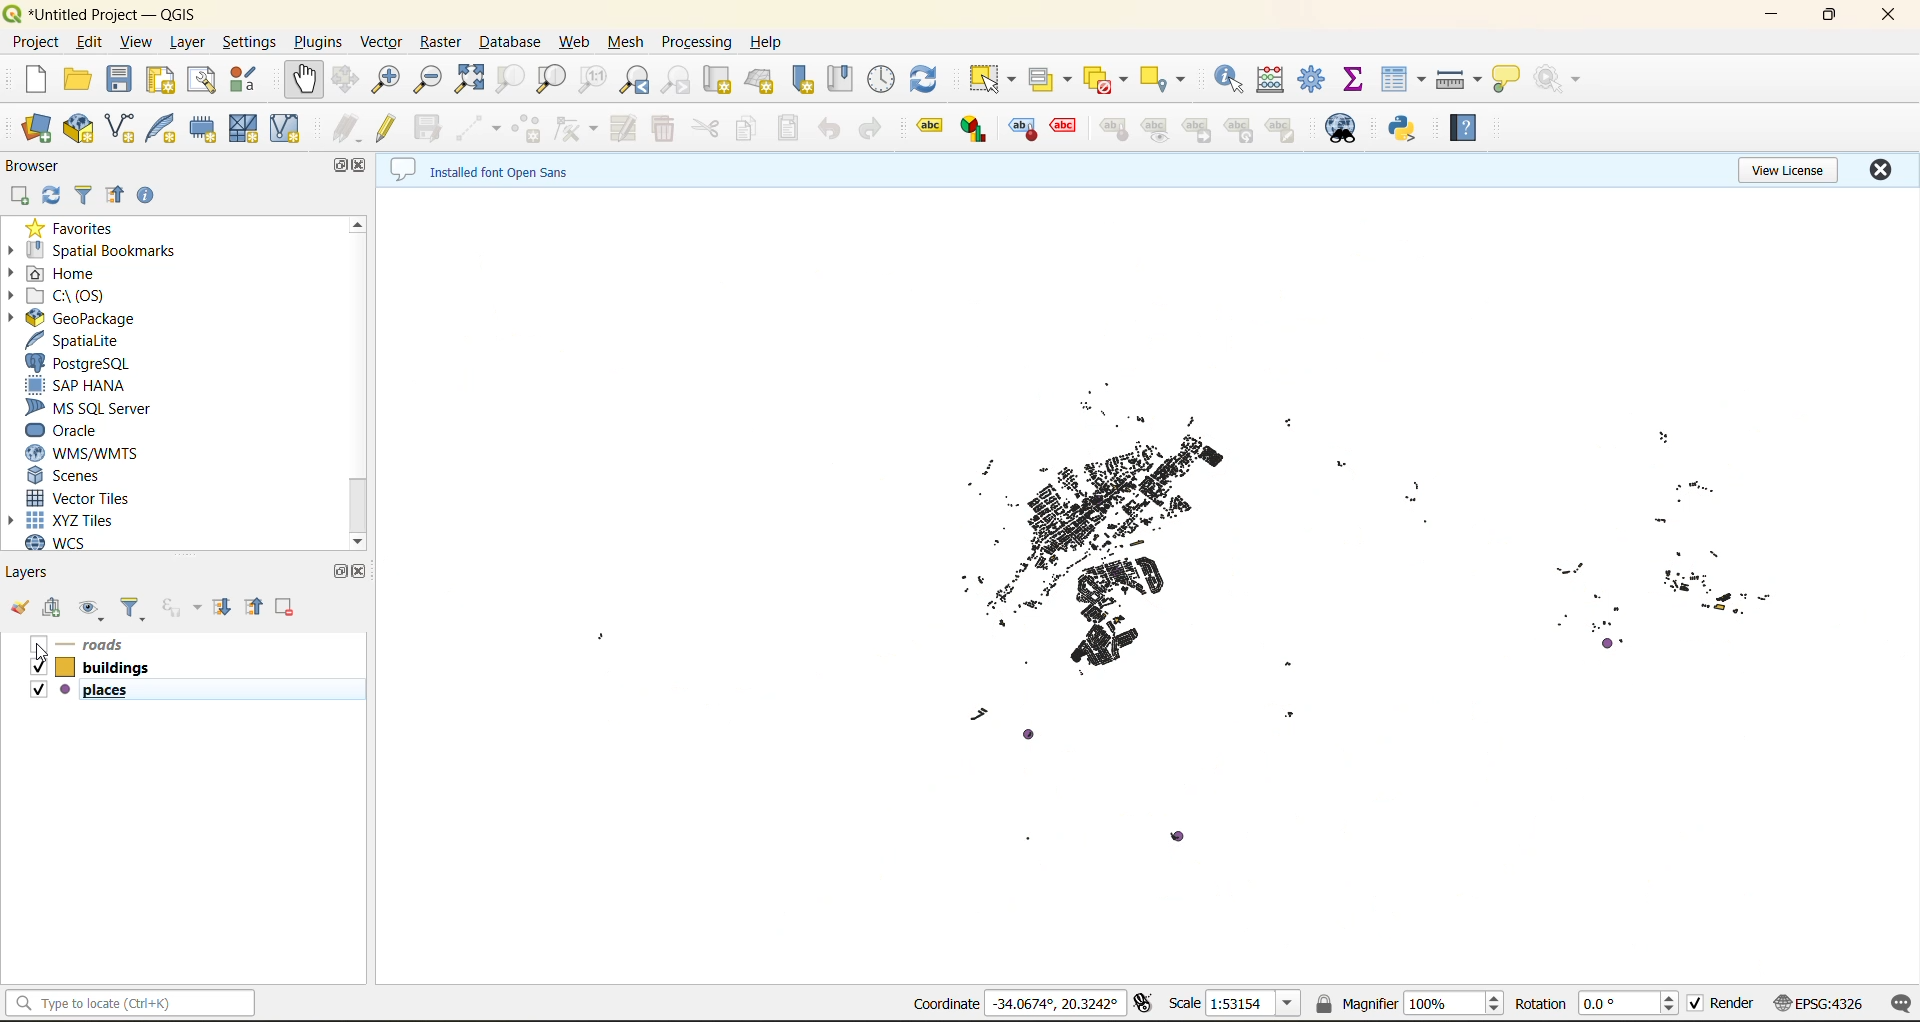 The image size is (1920, 1022). I want to click on vector, so click(384, 43).